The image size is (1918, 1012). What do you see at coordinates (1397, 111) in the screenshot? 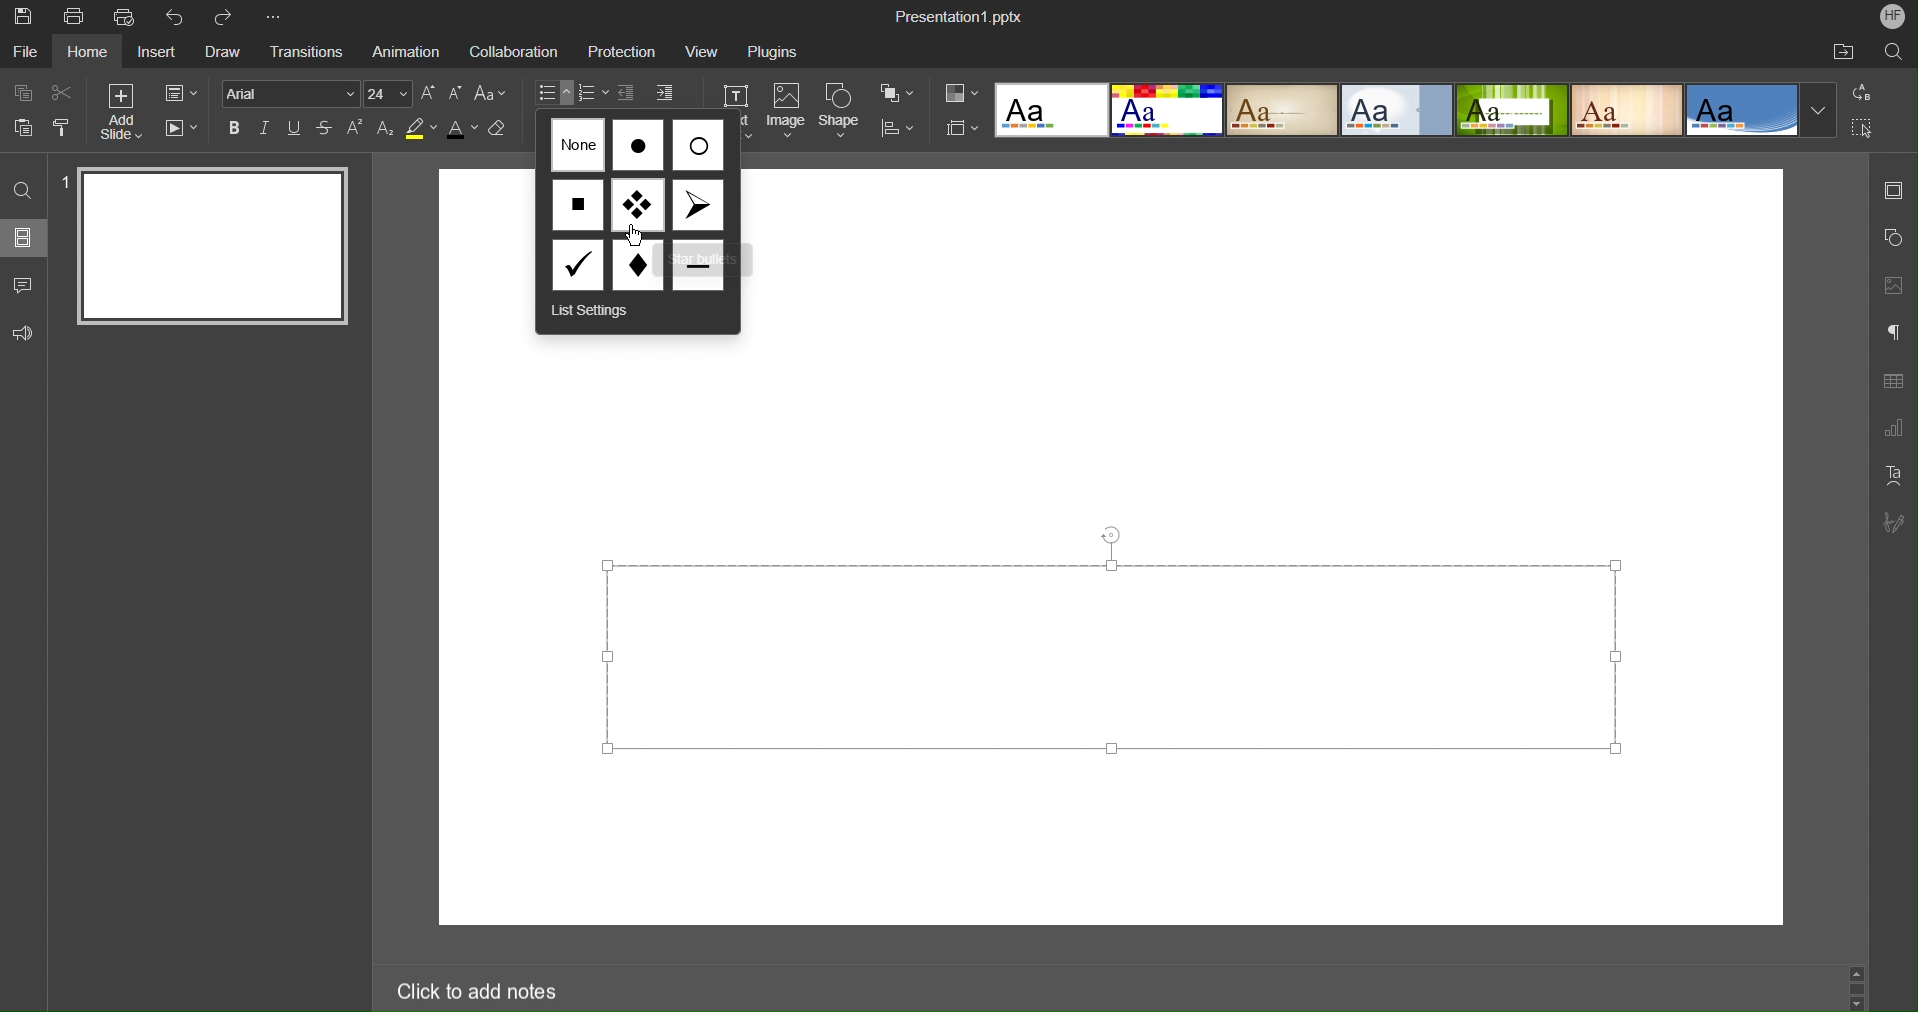
I see `template` at bounding box center [1397, 111].